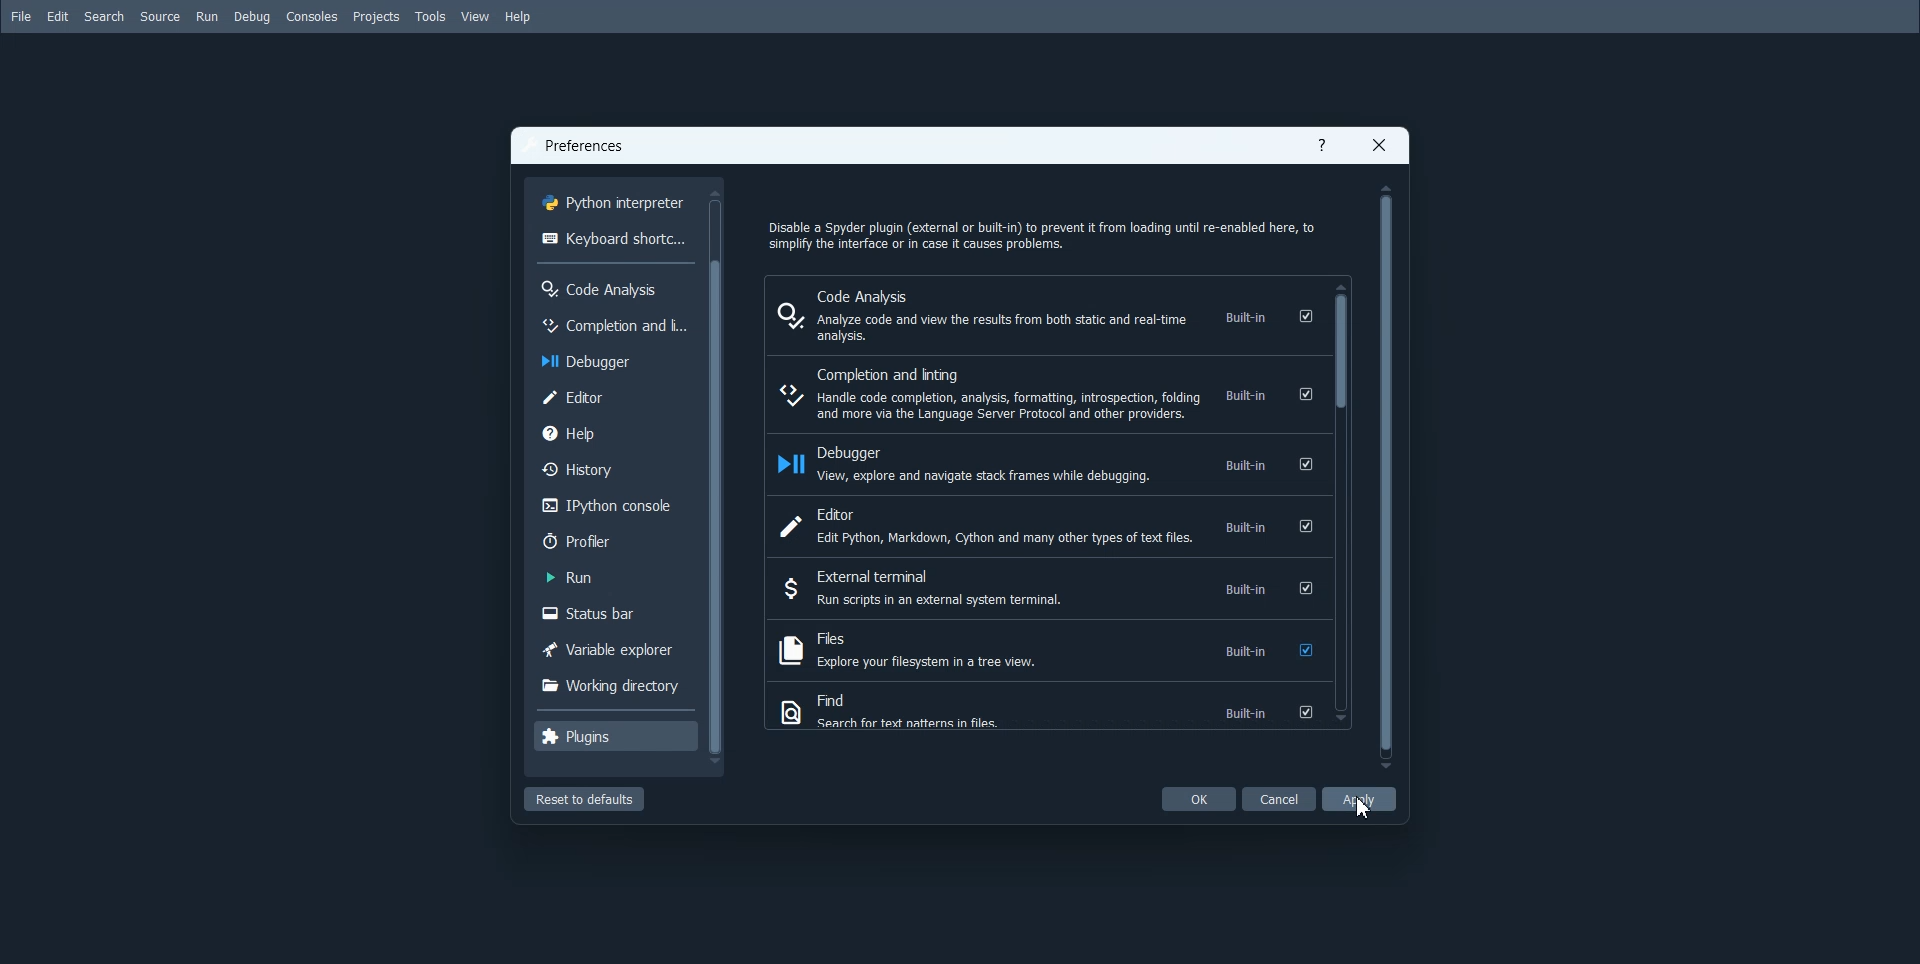 This screenshot has height=964, width=1920. What do you see at coordinates (375, 17) in the screenshot?
I see `Projects` at bounding box center [375, 17].